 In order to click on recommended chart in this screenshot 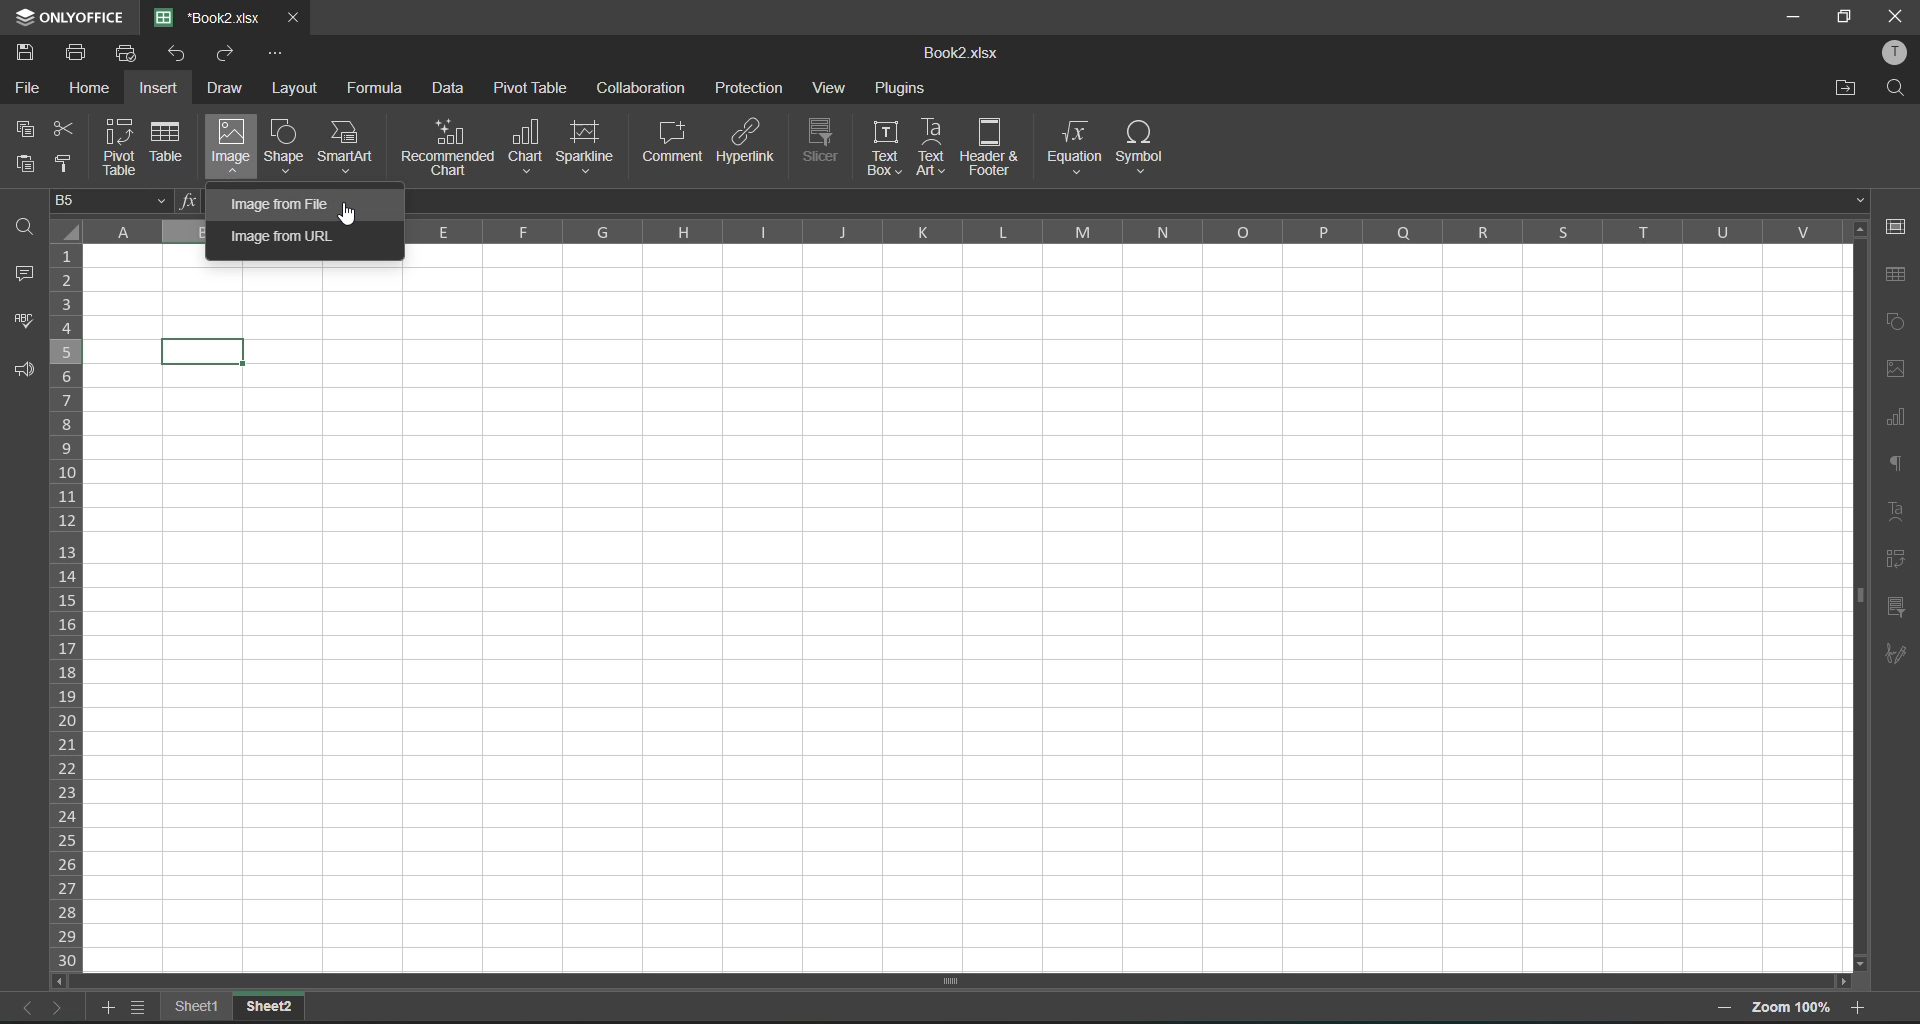, I will do `click(448, 146)`.